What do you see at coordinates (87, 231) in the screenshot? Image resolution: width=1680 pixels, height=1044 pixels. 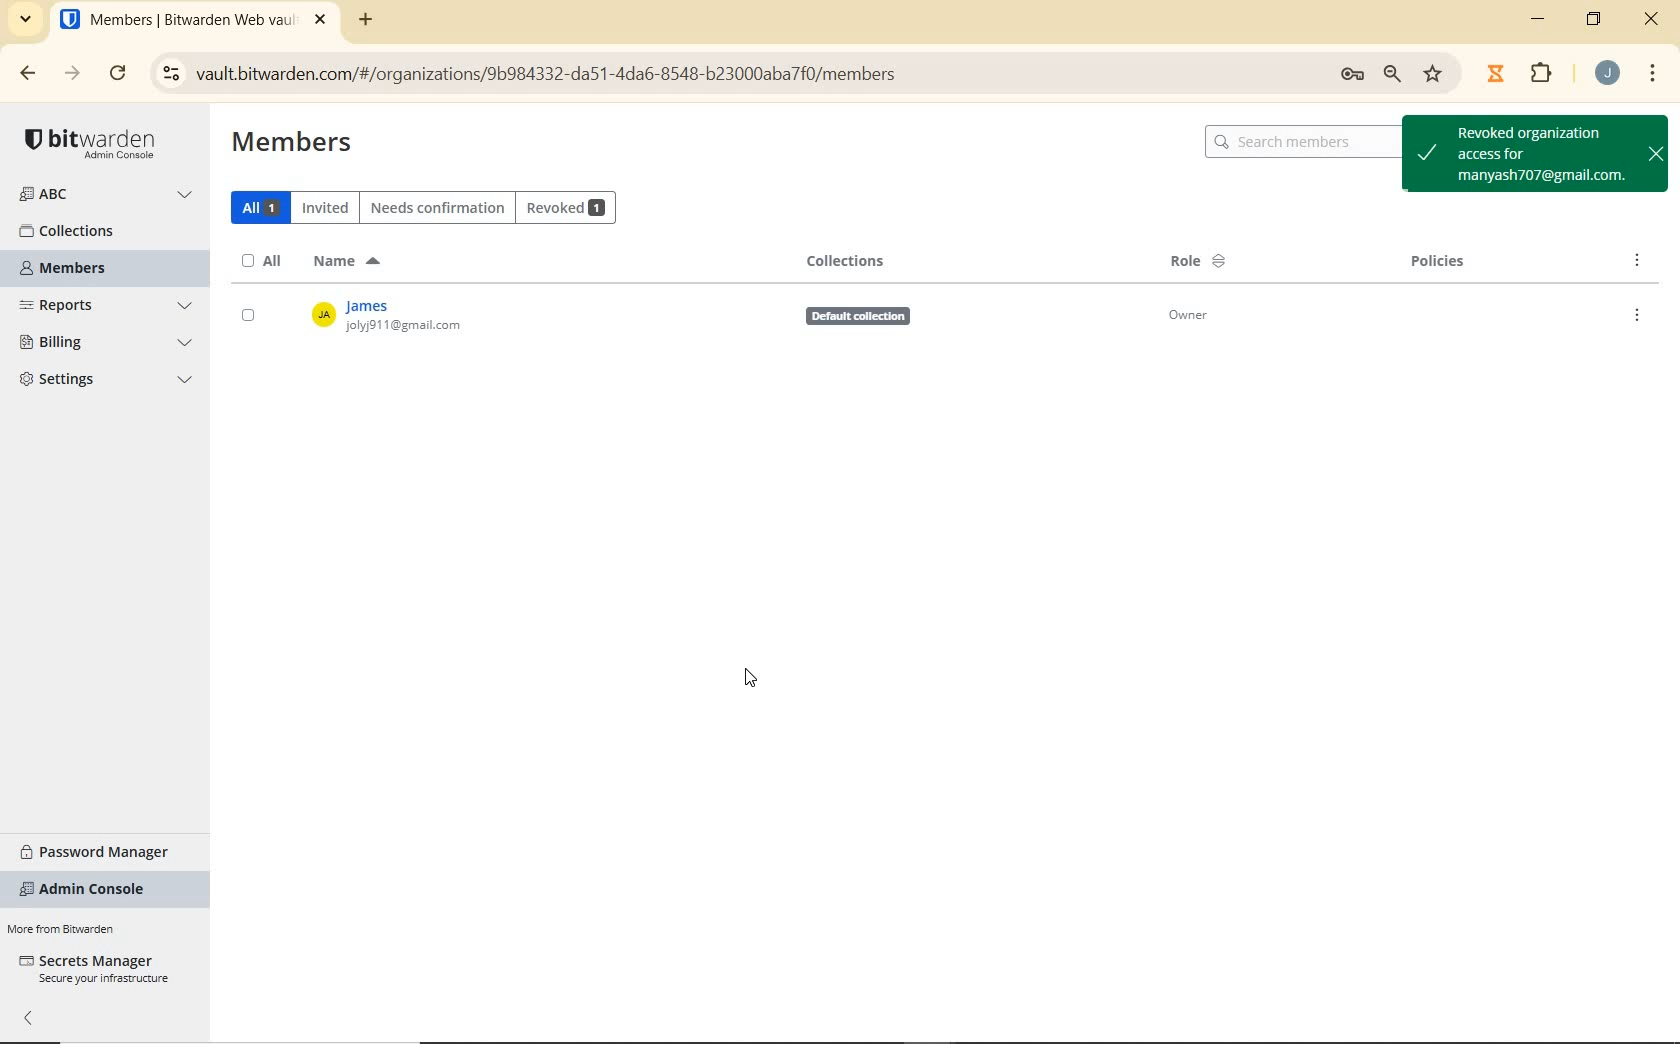 I see `COLLECTIONS` at bounding box center [87, 231].